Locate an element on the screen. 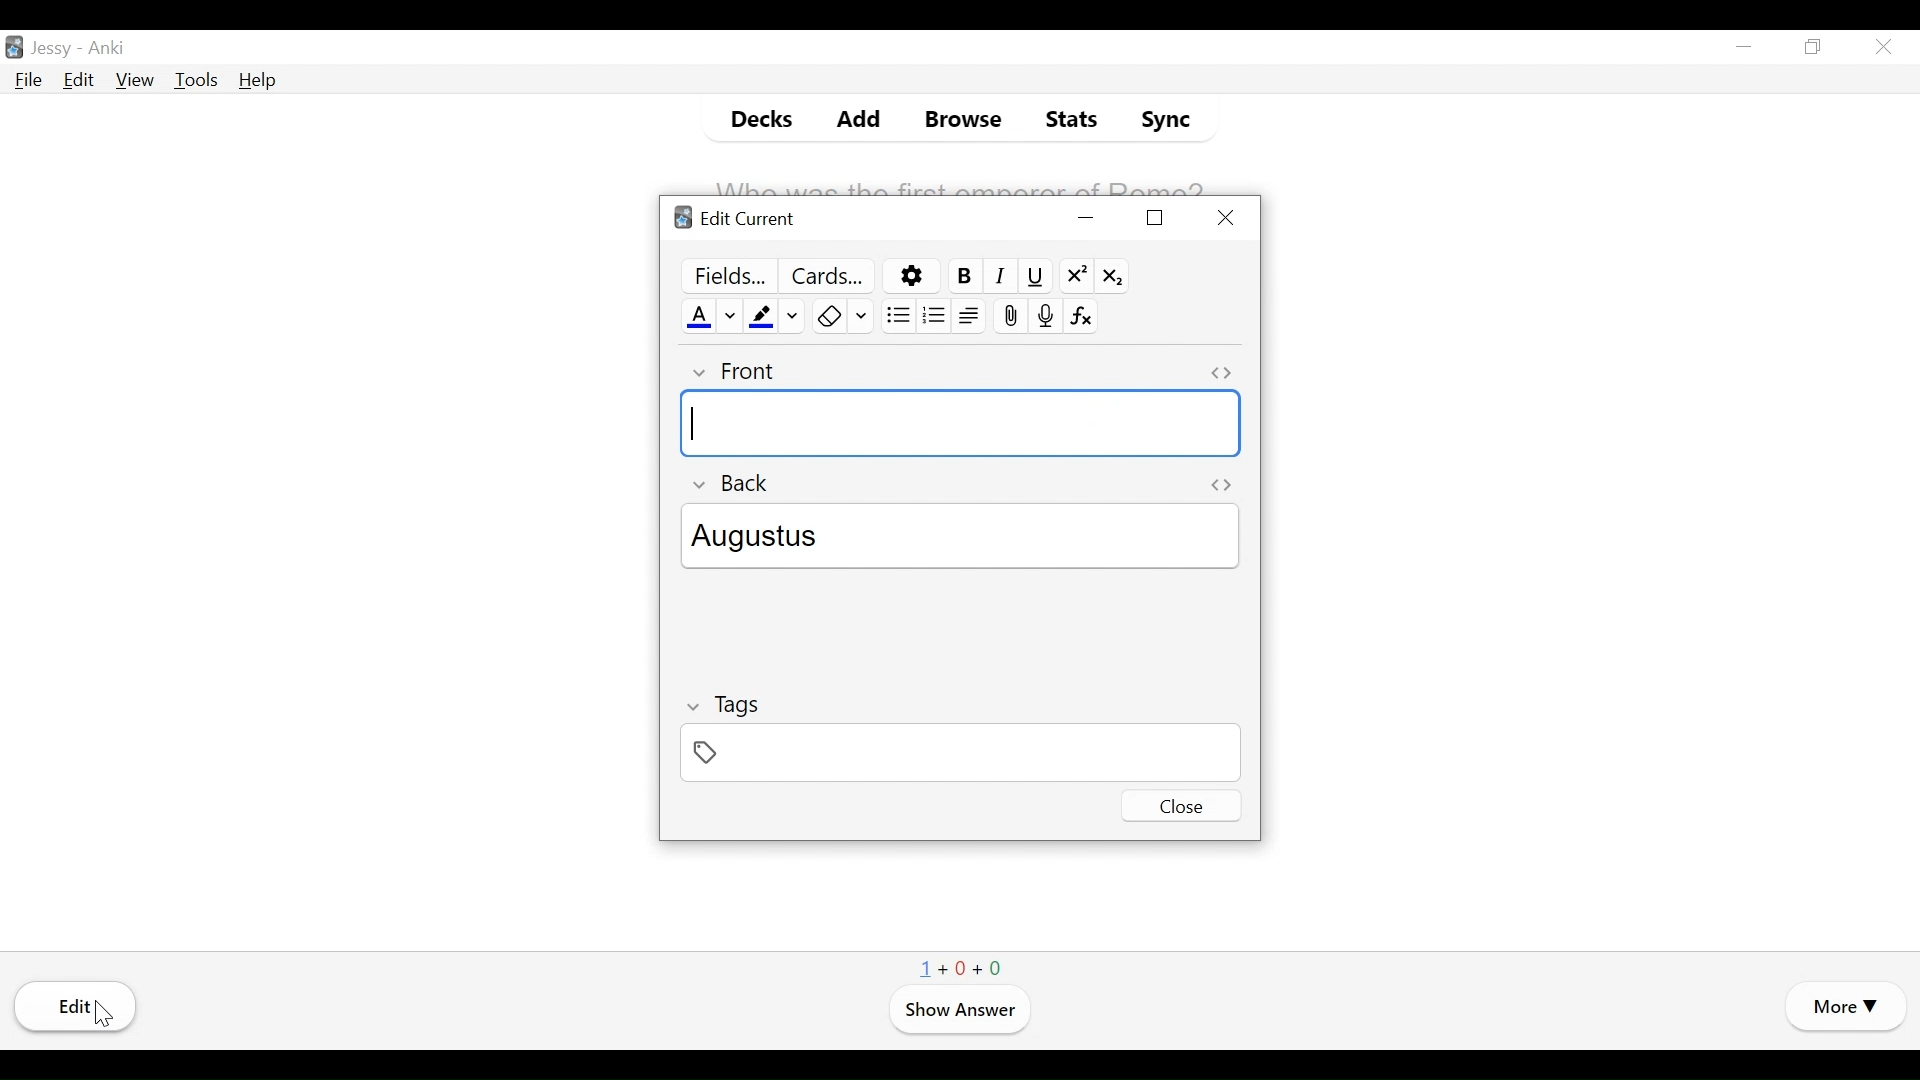 The width and height of the screenshot is (1920, 1080). Change Color is located at coordinates (731, 314).